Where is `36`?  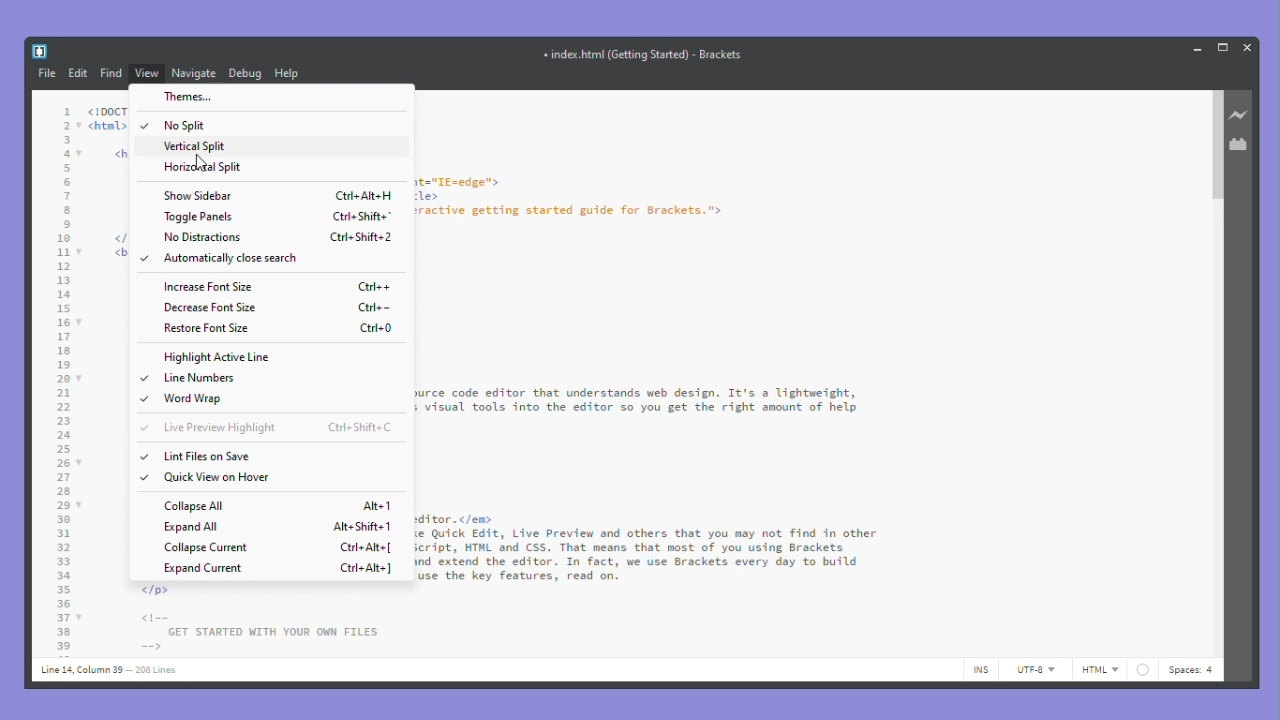
36 is located at coordinates (63, 603).